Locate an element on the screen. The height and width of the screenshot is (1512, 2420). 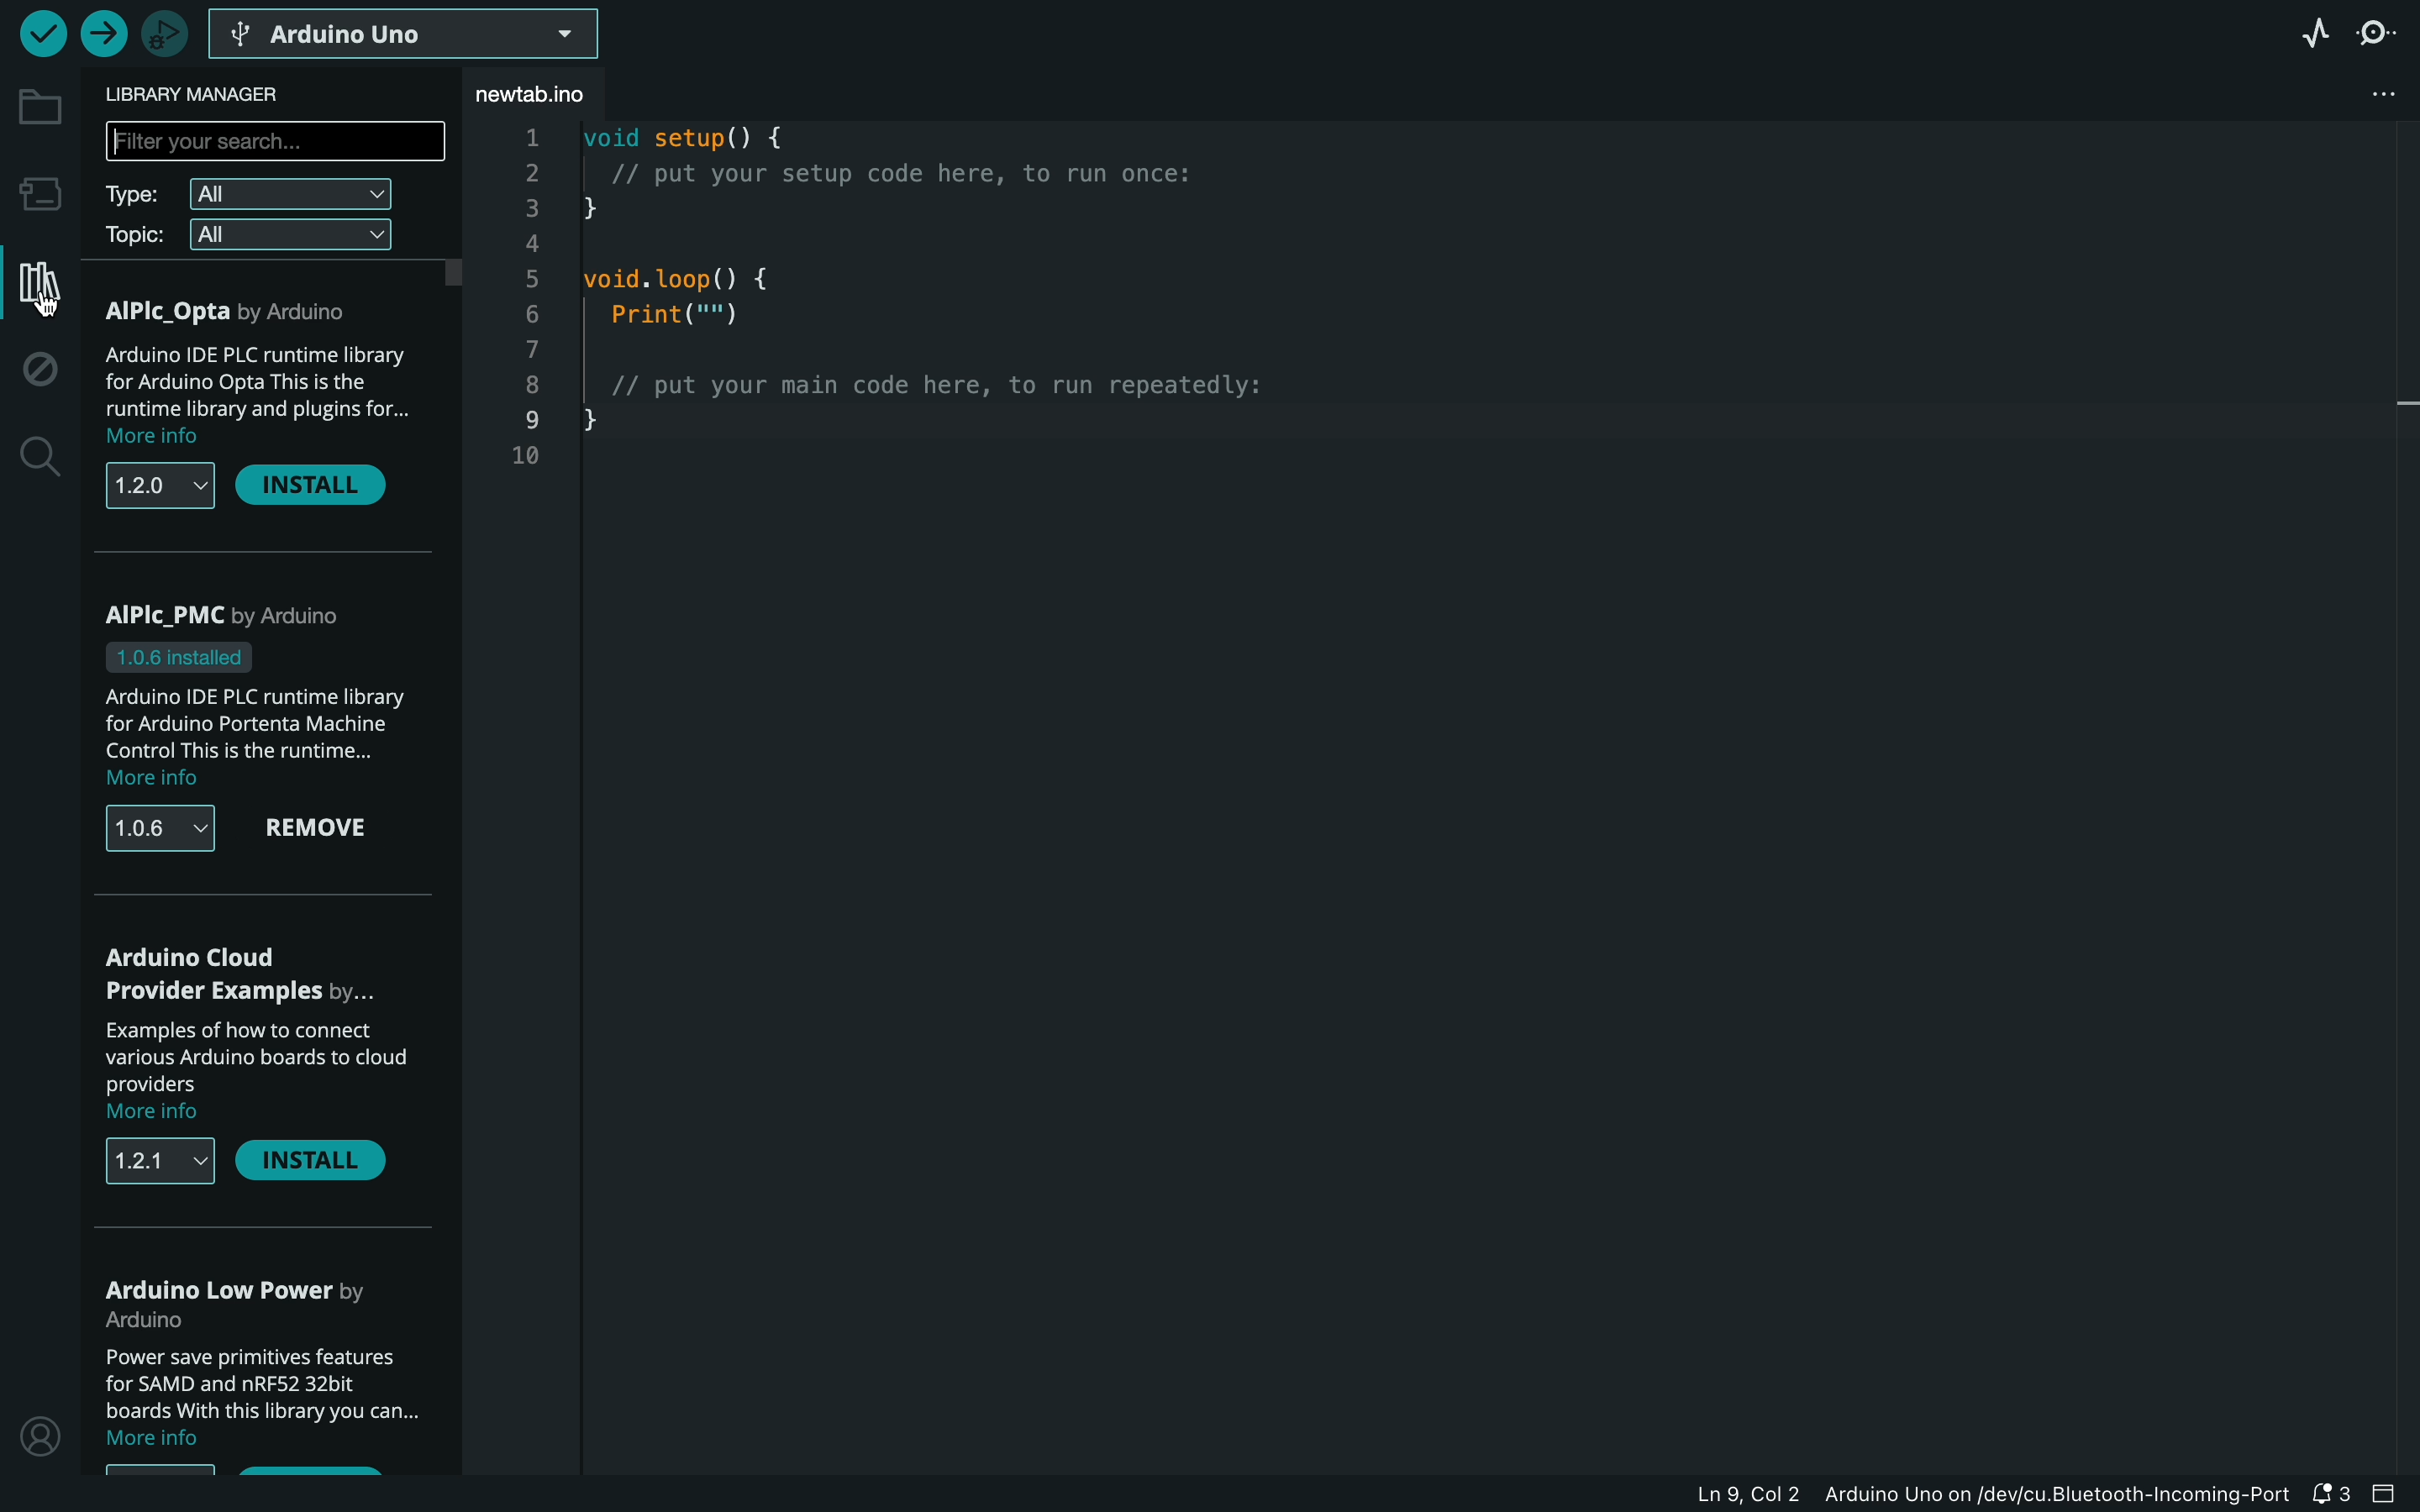
search bar is located at coordinates (277, 144).